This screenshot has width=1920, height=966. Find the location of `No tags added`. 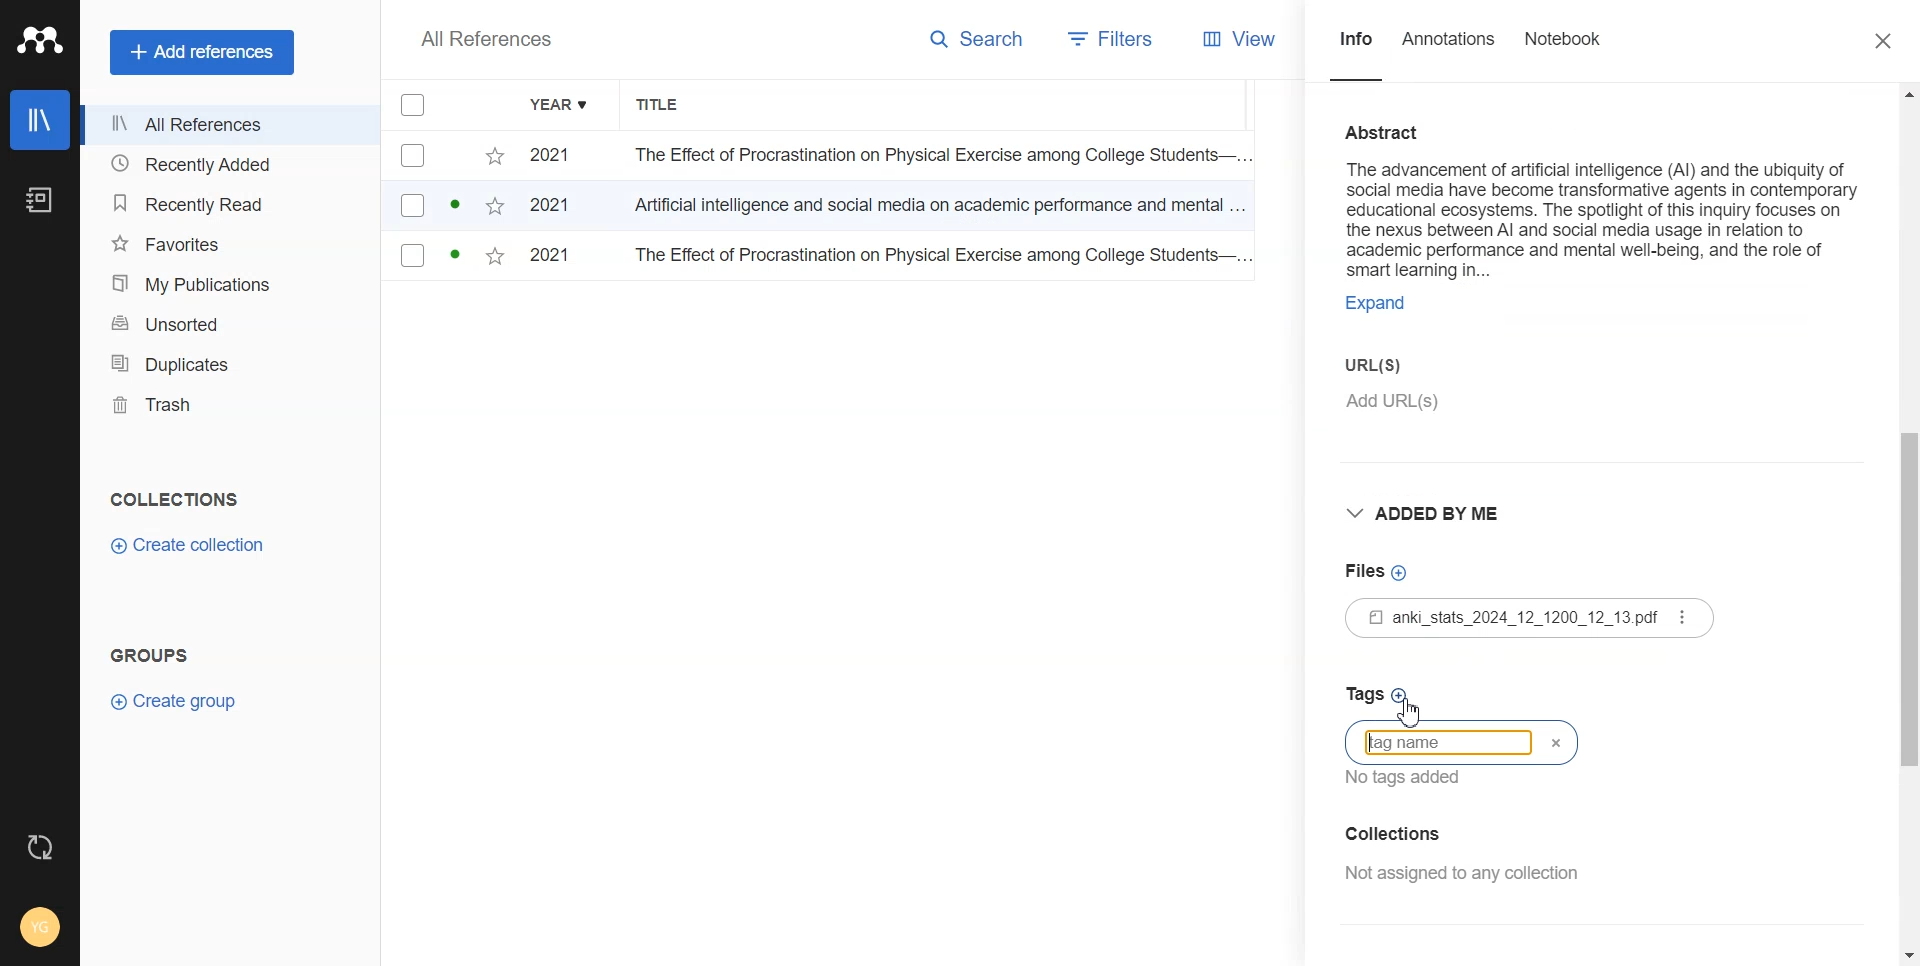

No tags added is located at coordinates (1415, 778).